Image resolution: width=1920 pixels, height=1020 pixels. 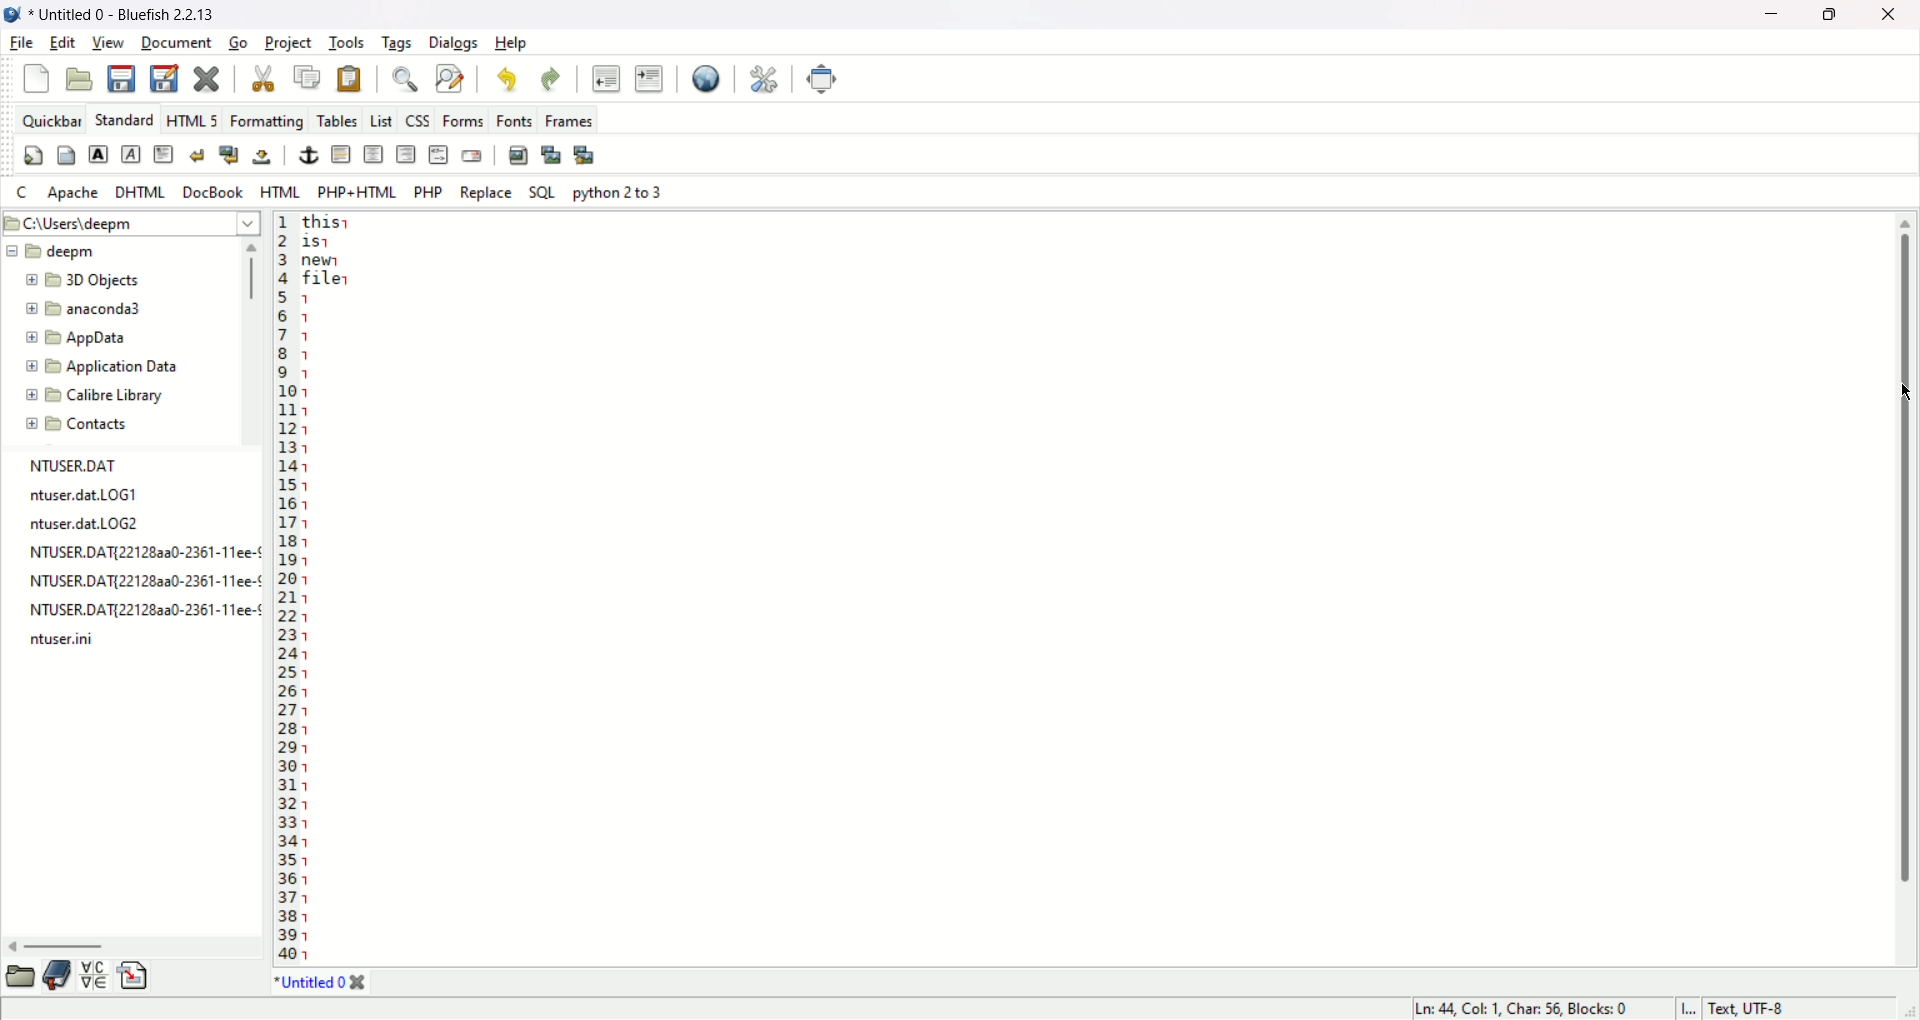 I want to click on fullscreen, so click(x=825, y=79).